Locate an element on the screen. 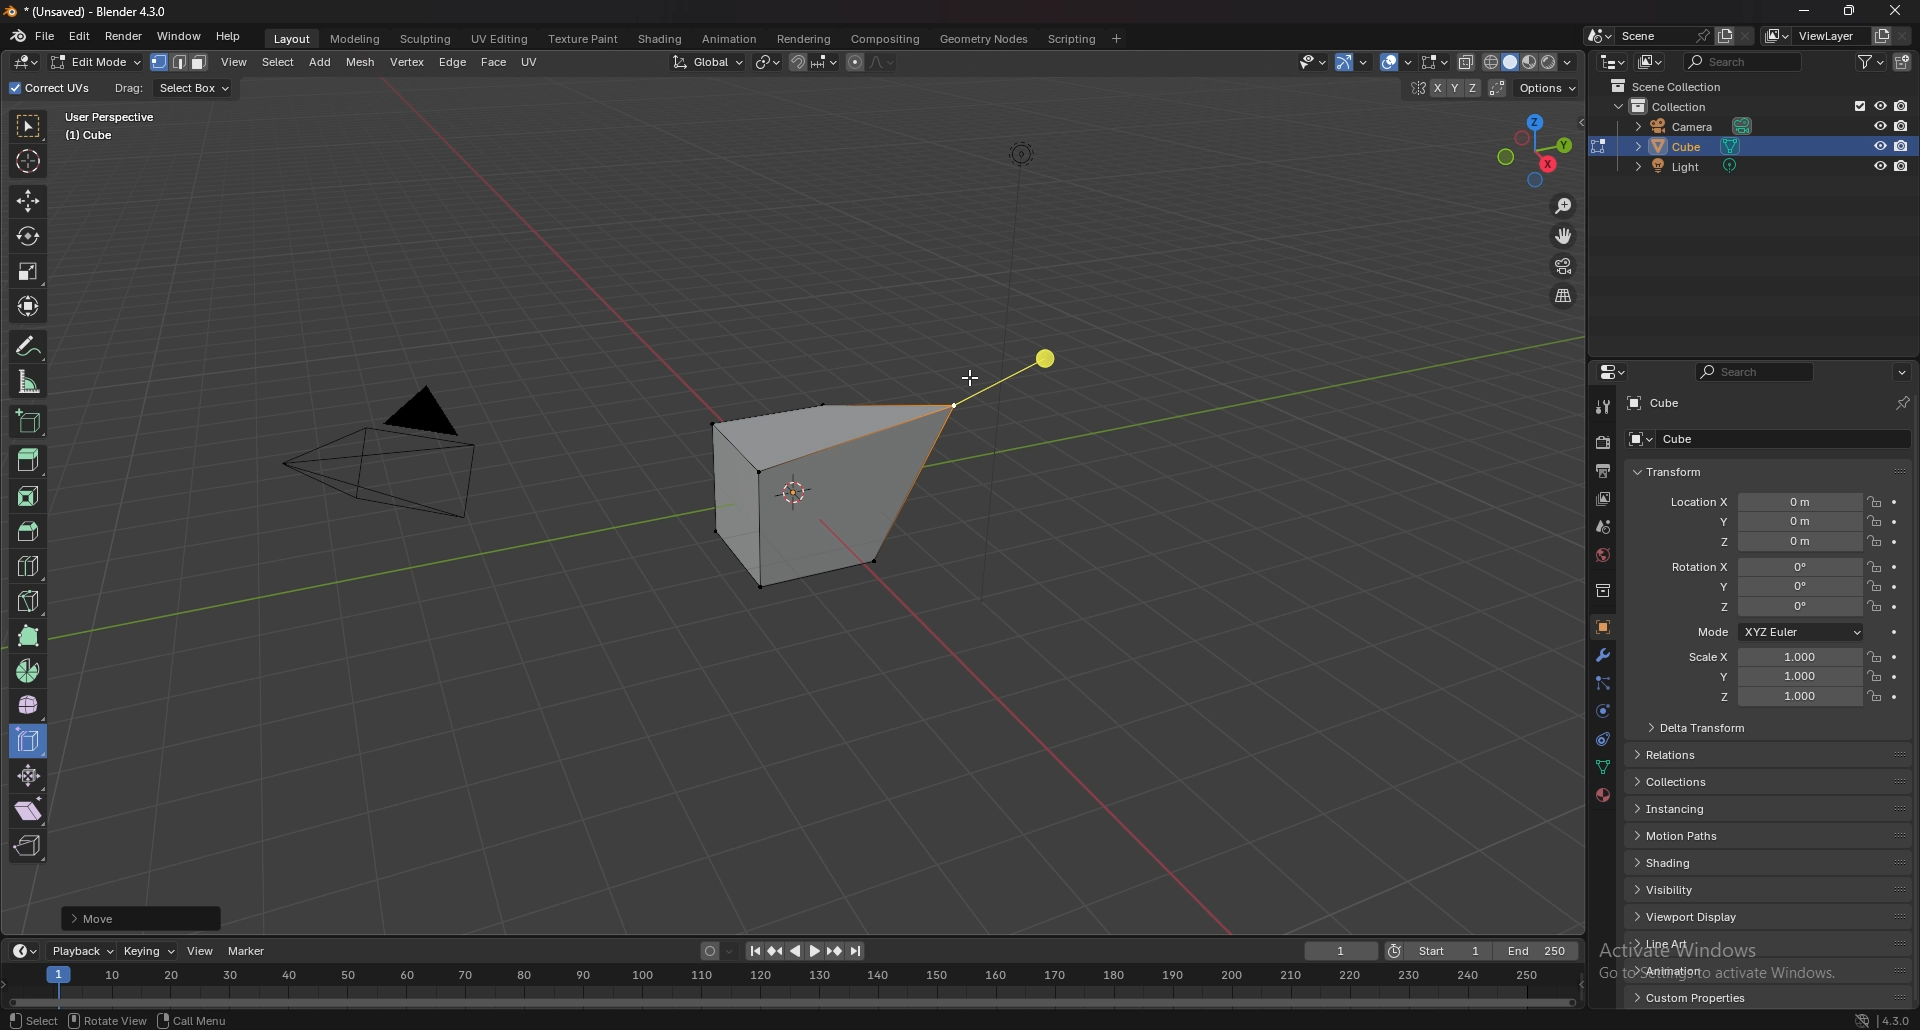  cursor is located at coordinates (28, 161).